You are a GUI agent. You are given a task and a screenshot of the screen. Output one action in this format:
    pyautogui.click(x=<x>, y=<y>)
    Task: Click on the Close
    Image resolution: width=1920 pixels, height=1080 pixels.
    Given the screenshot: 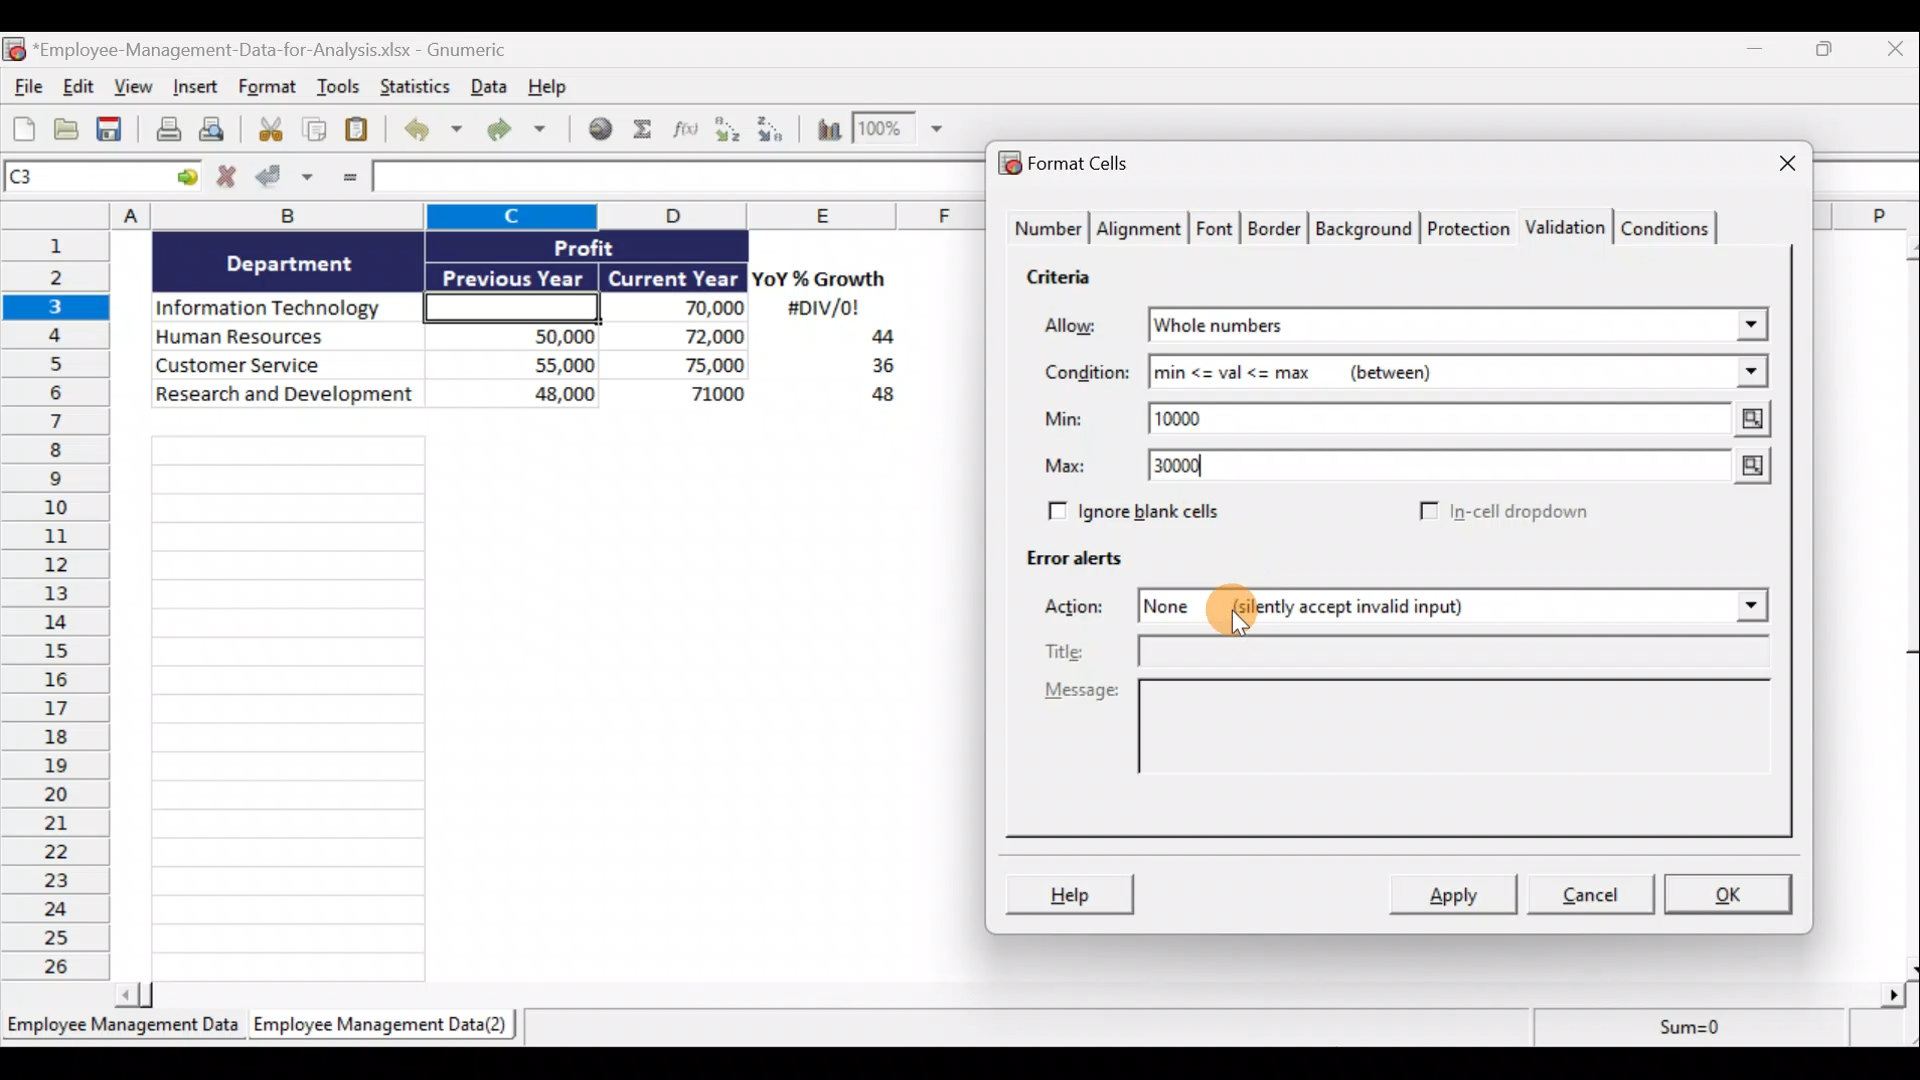 What is the action you would take?
    pyautogui.click(x=1891, y=53)
    